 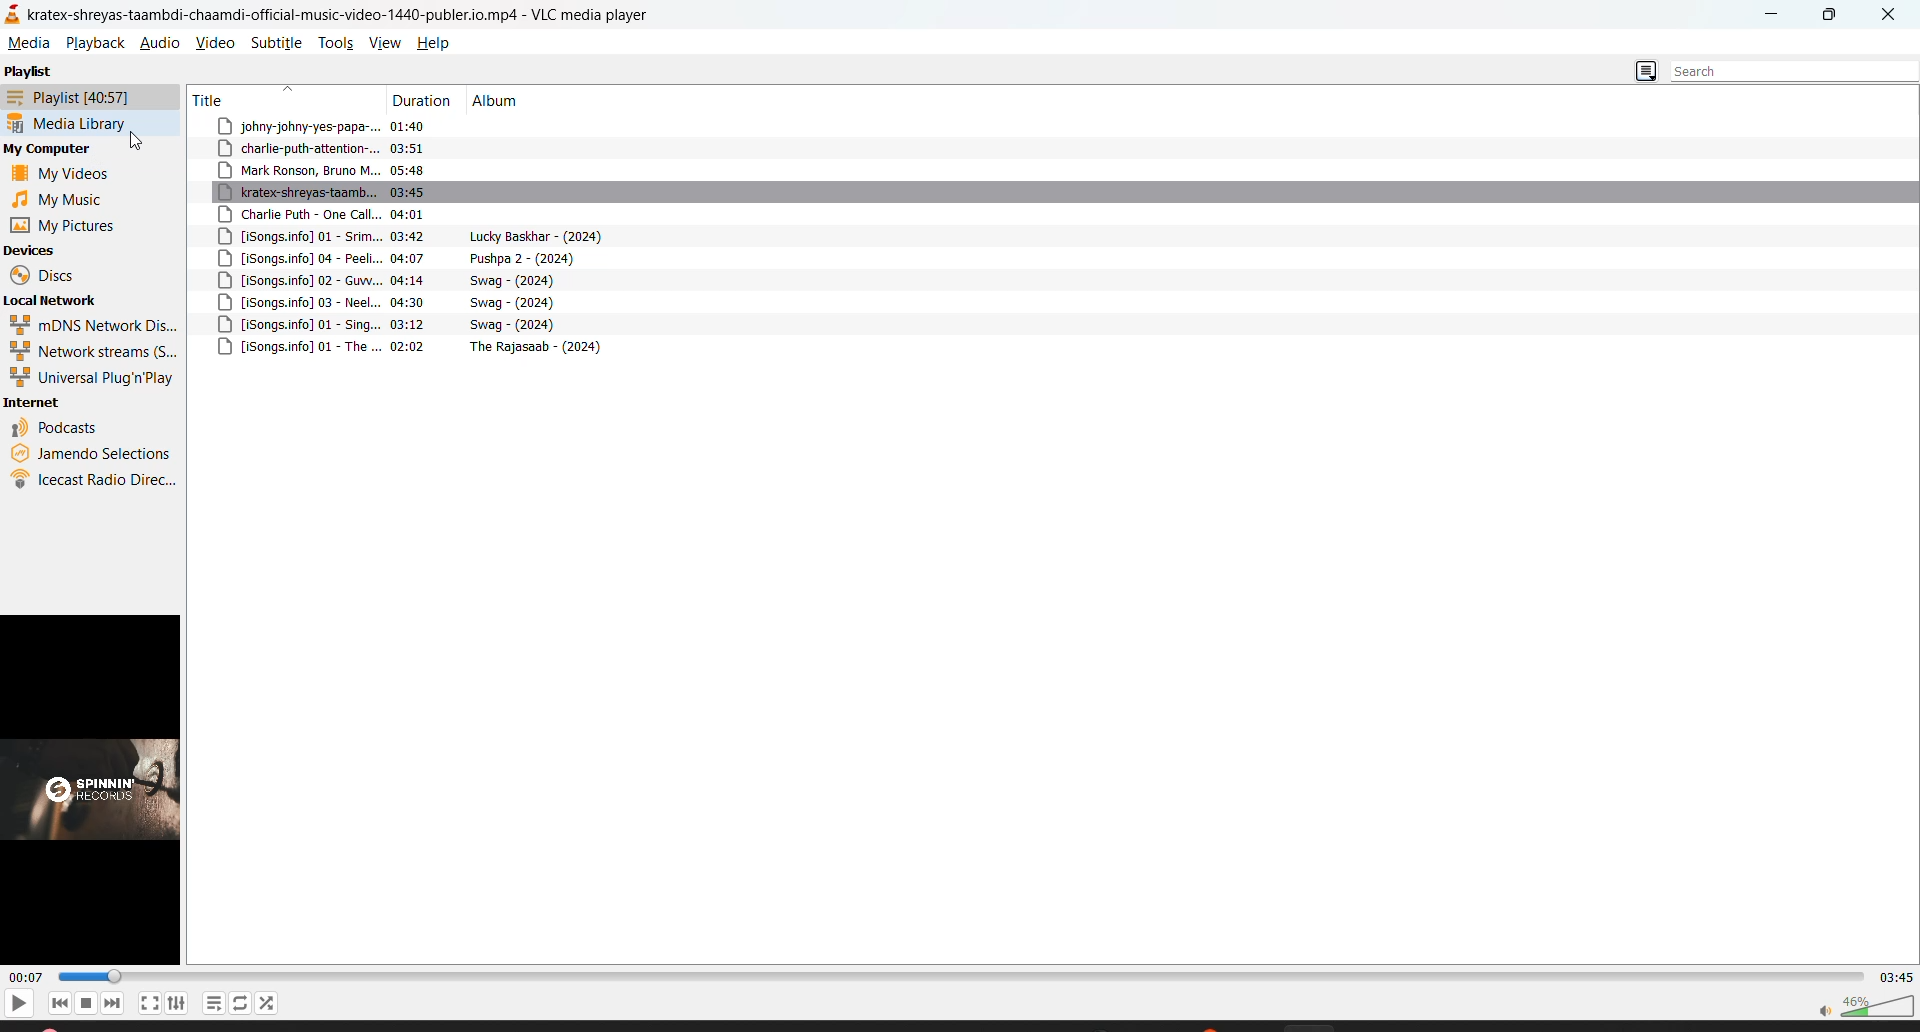 What do you see at coordinates (1865, 1011) in the screenshot?
I see `volume` at bounding box center [1865, 1011].